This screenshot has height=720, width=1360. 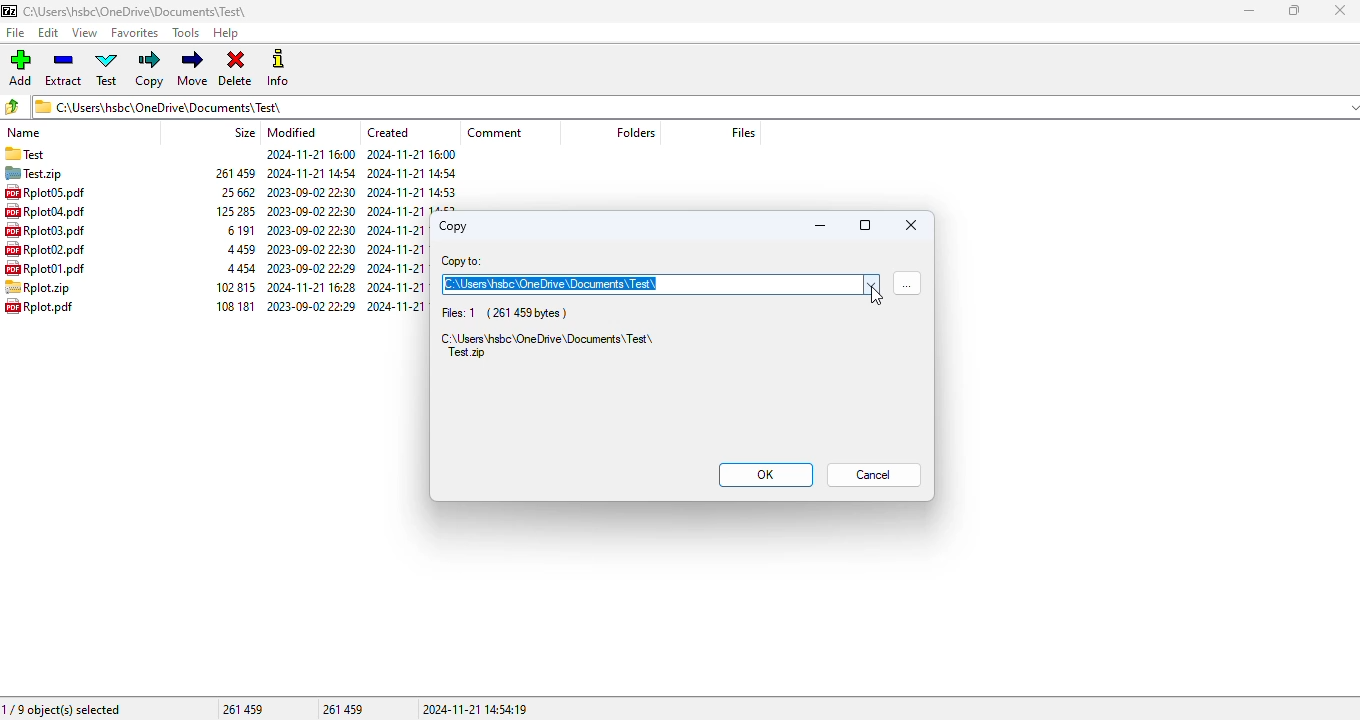 I want to click on file, so click(x=15, y=33).